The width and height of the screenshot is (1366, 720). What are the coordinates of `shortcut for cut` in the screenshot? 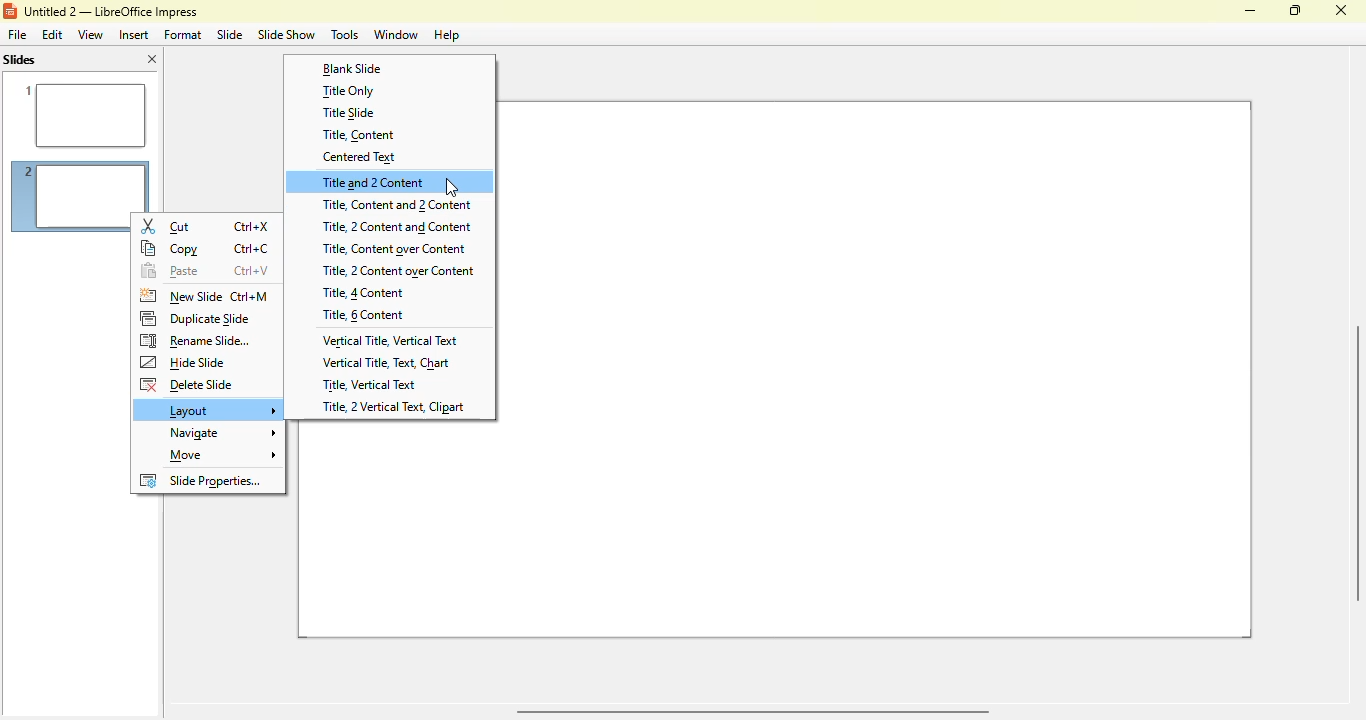 It's located at (251, 228).